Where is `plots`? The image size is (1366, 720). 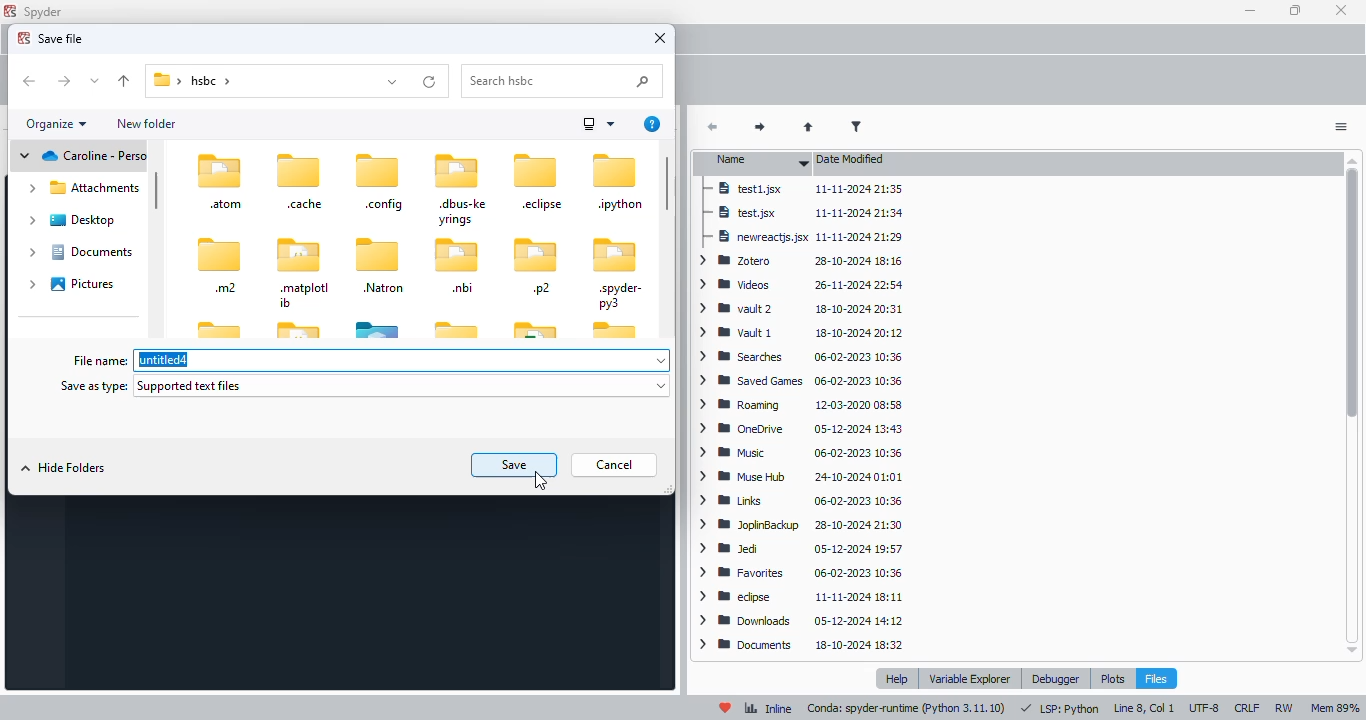 plots is located at coordinates (1113, 678).